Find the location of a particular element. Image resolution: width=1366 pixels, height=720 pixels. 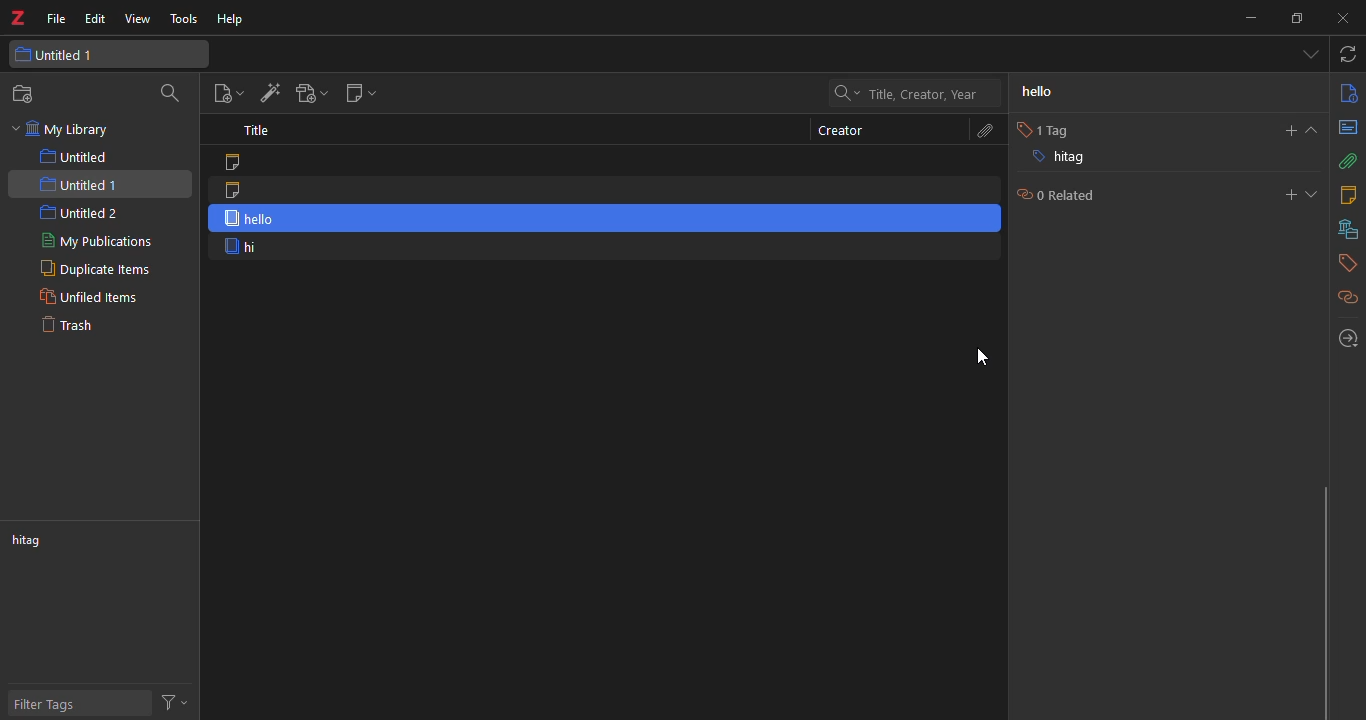

trash is located at coordinates (79, 329).